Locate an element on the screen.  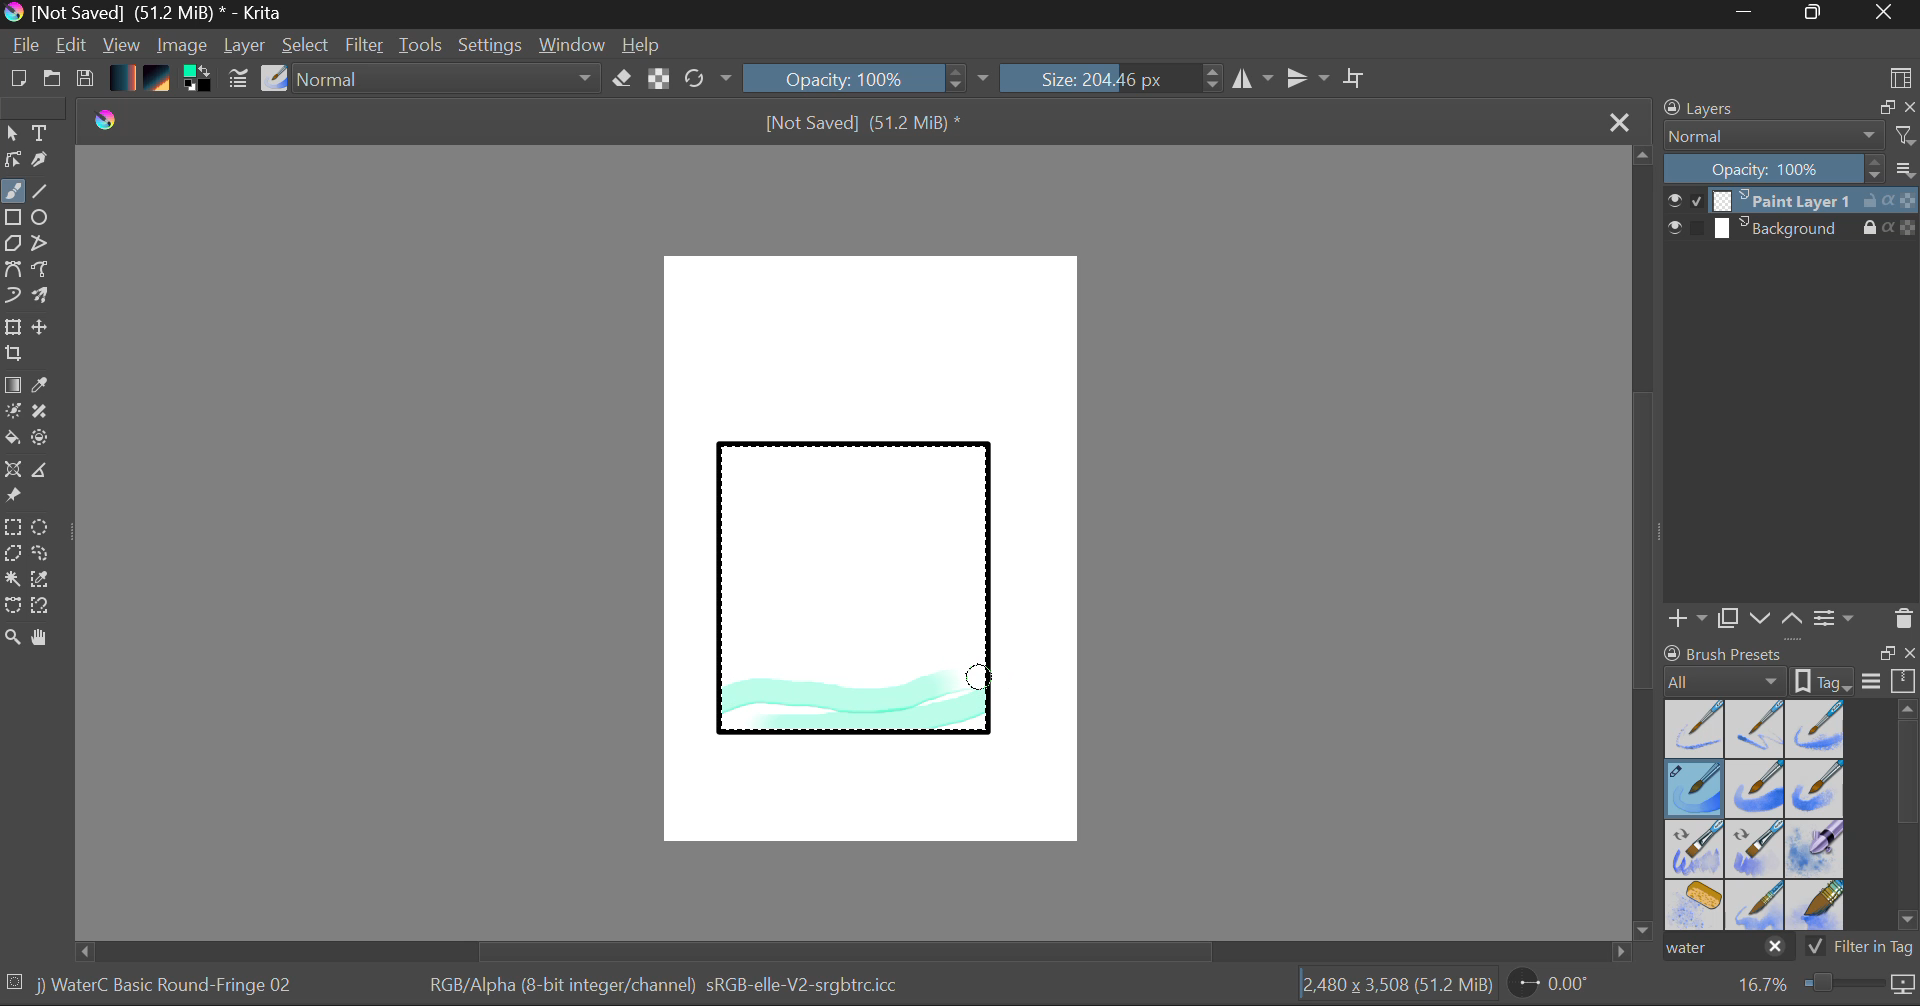
Water C - Special Blobs is located at coordinates (1816, 851).